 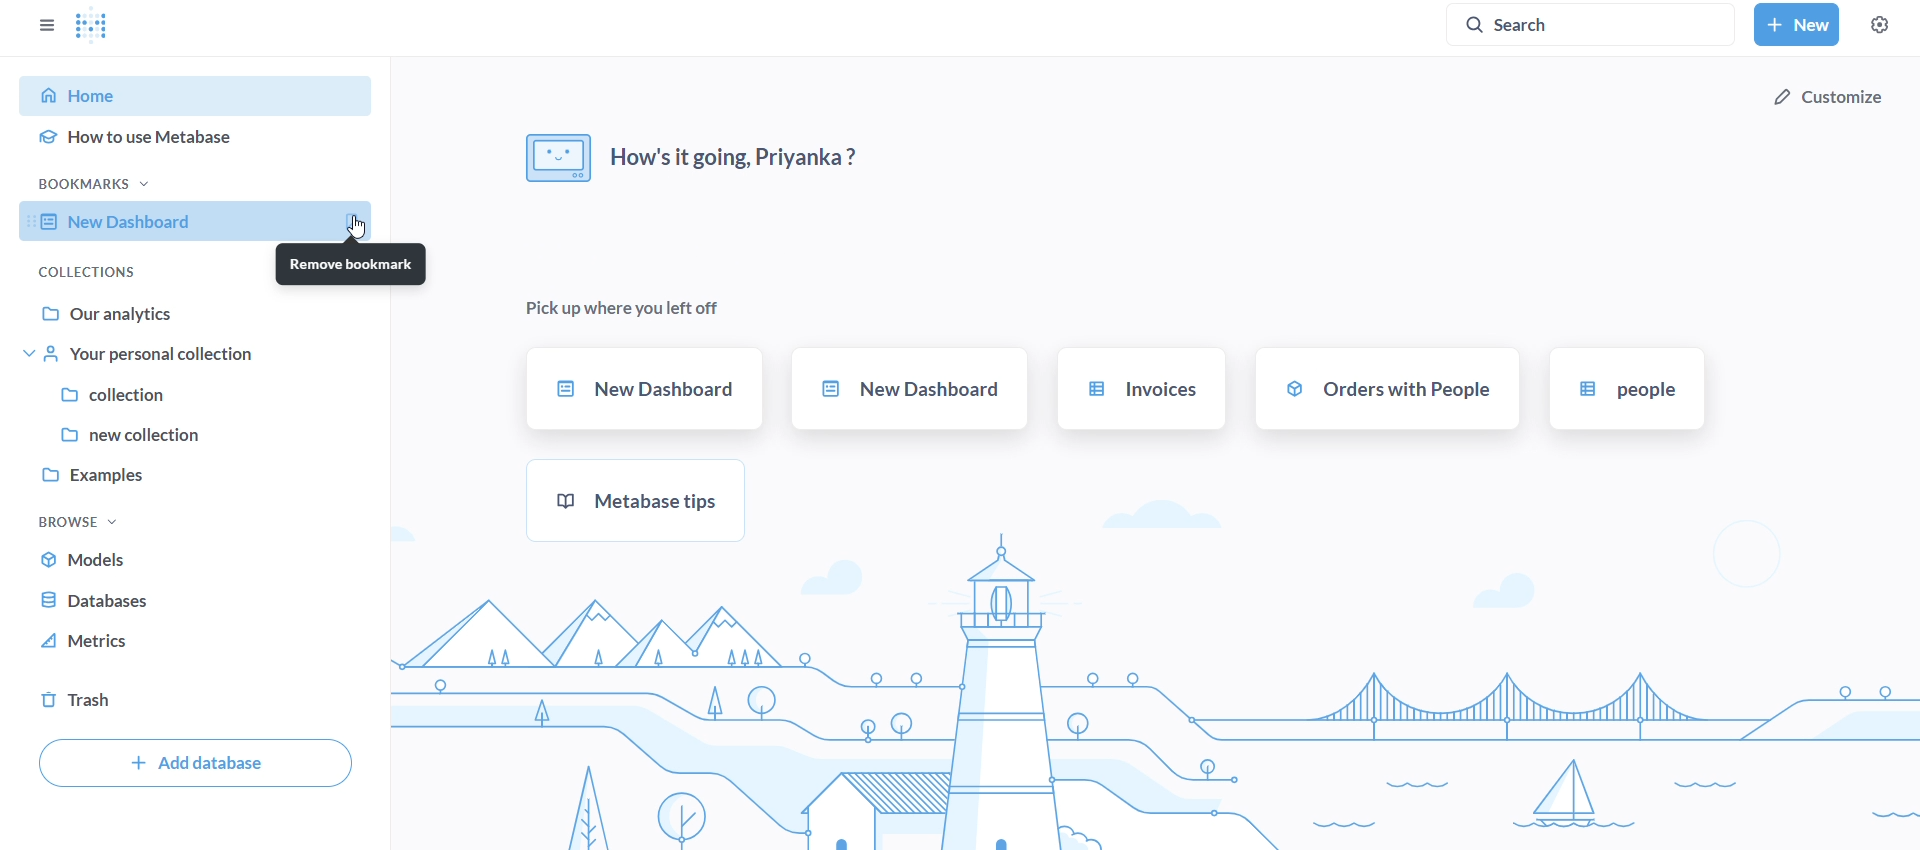 What do you see at coordinates (103, 24) in the screenshot?
I see `logo` at bounding box center [103, 24].